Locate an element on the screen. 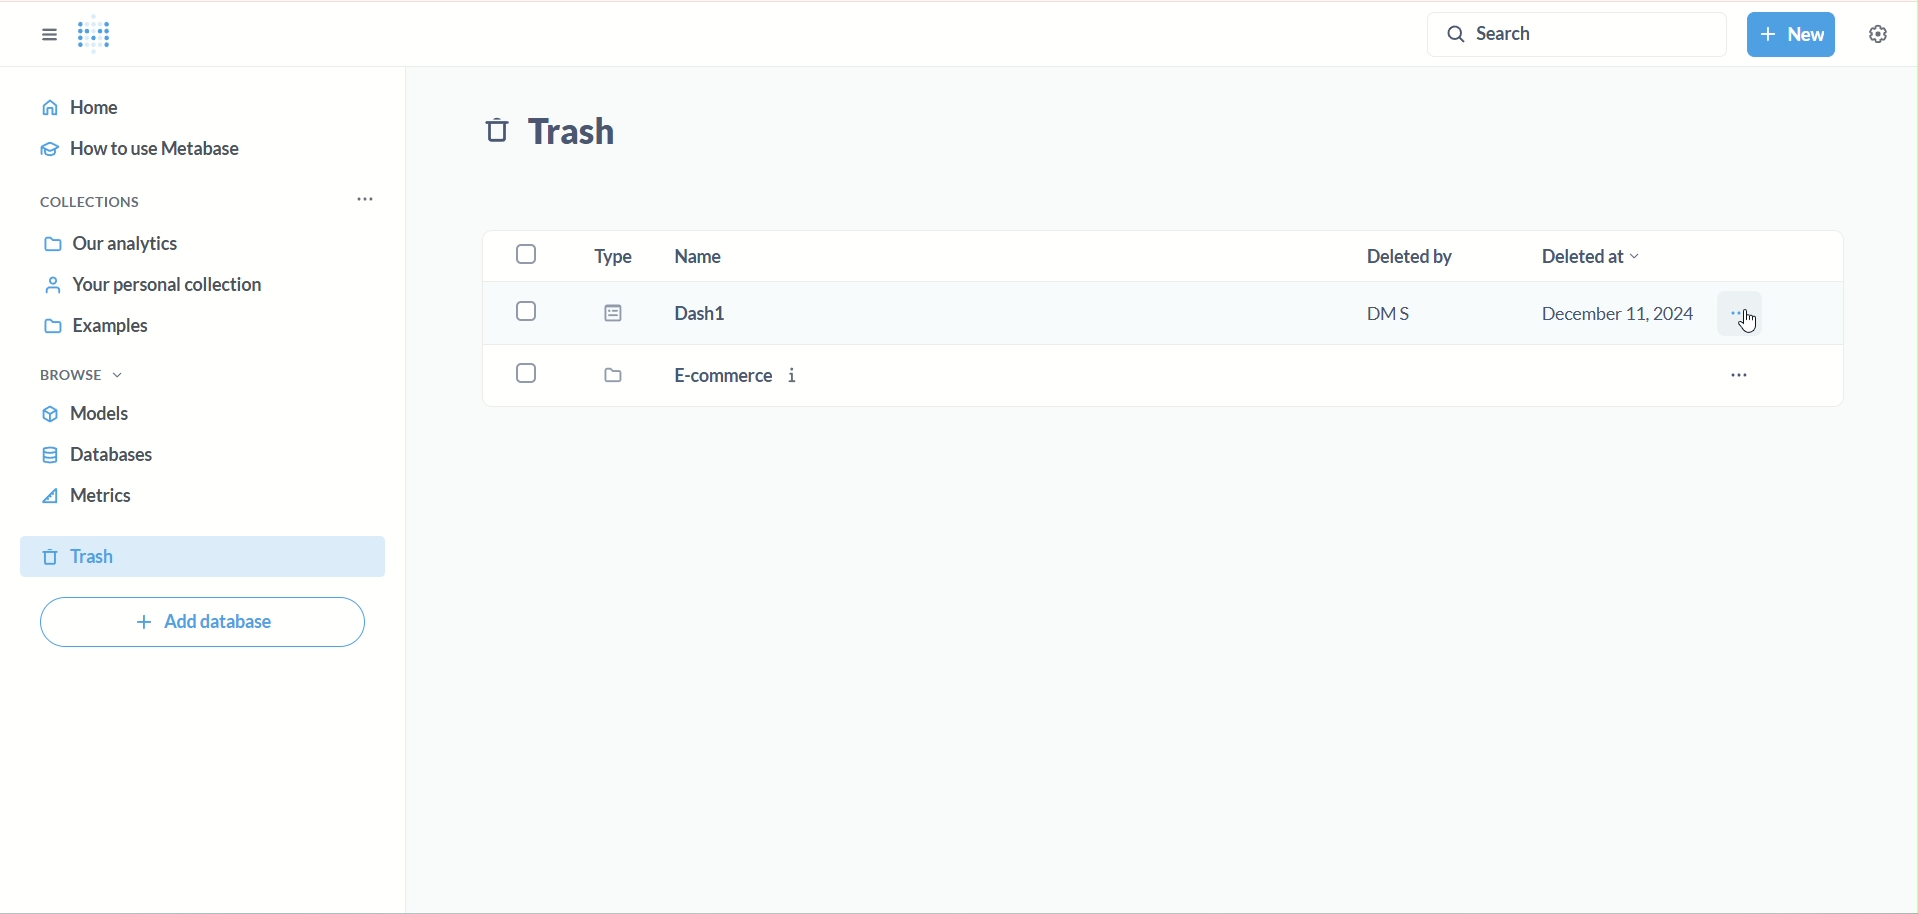 The height and width of the screenshot is (914, 1918). select E-commerce i is located at coordinates (528, 376).